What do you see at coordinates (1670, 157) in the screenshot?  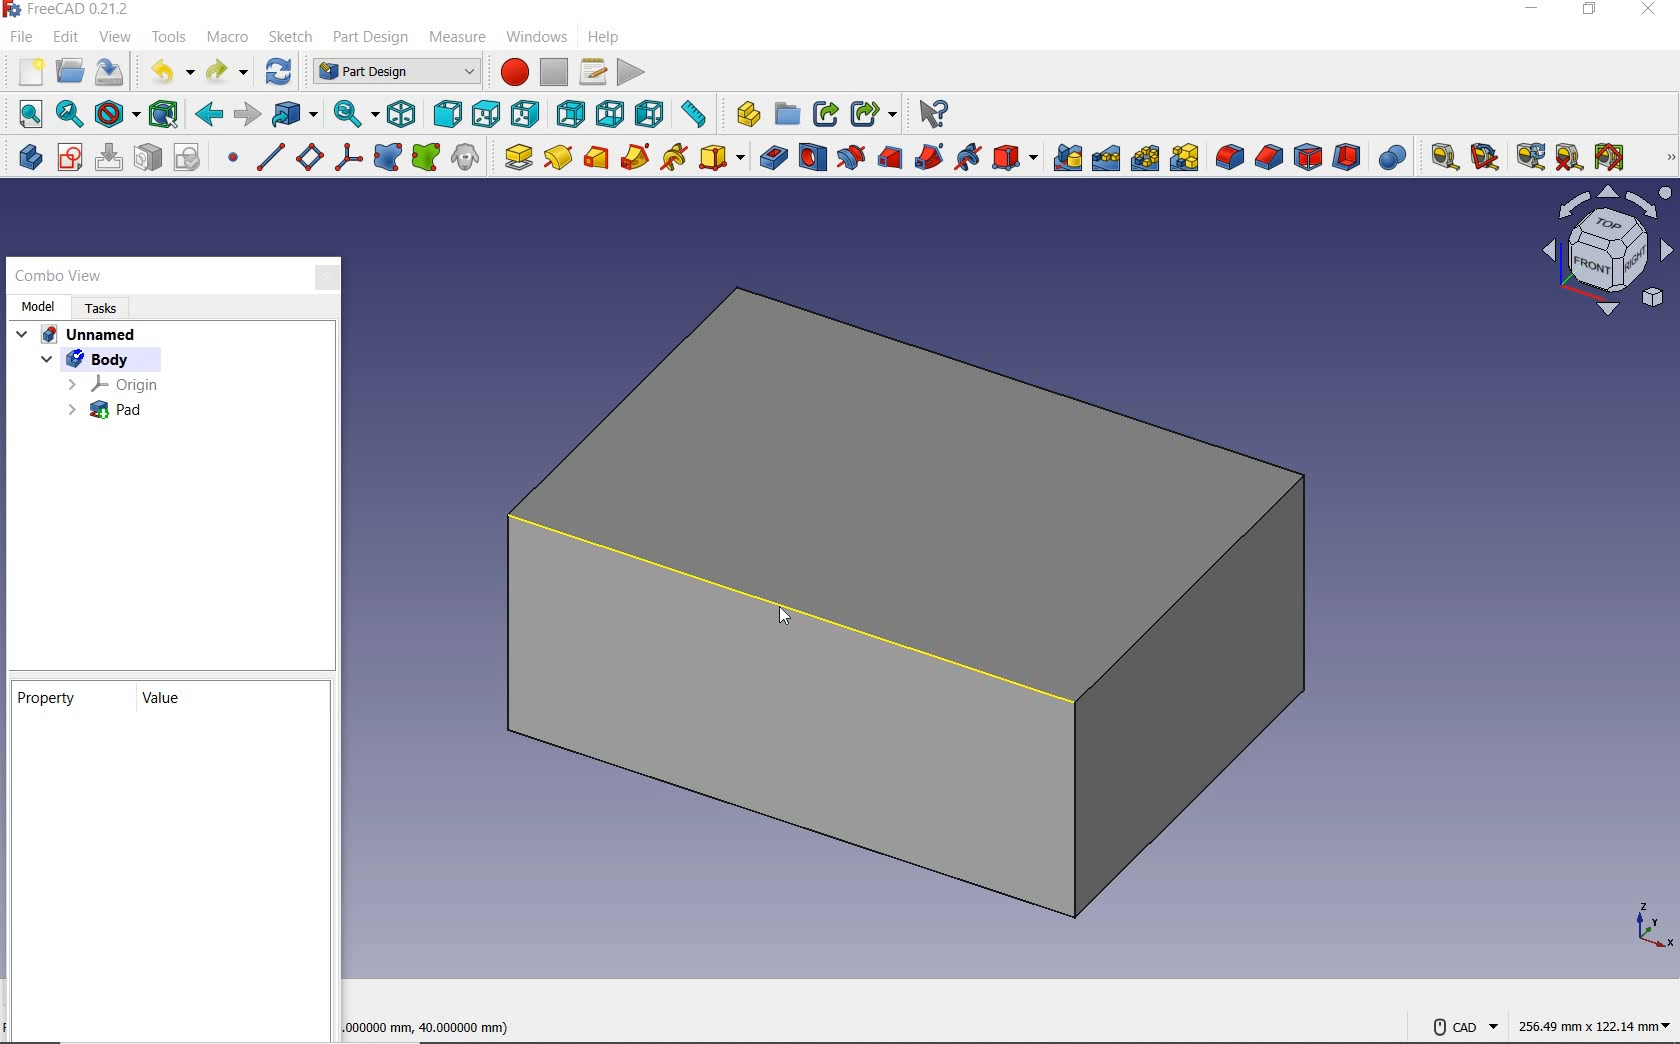 I see `more tools` at bounding box center [1670, 157].